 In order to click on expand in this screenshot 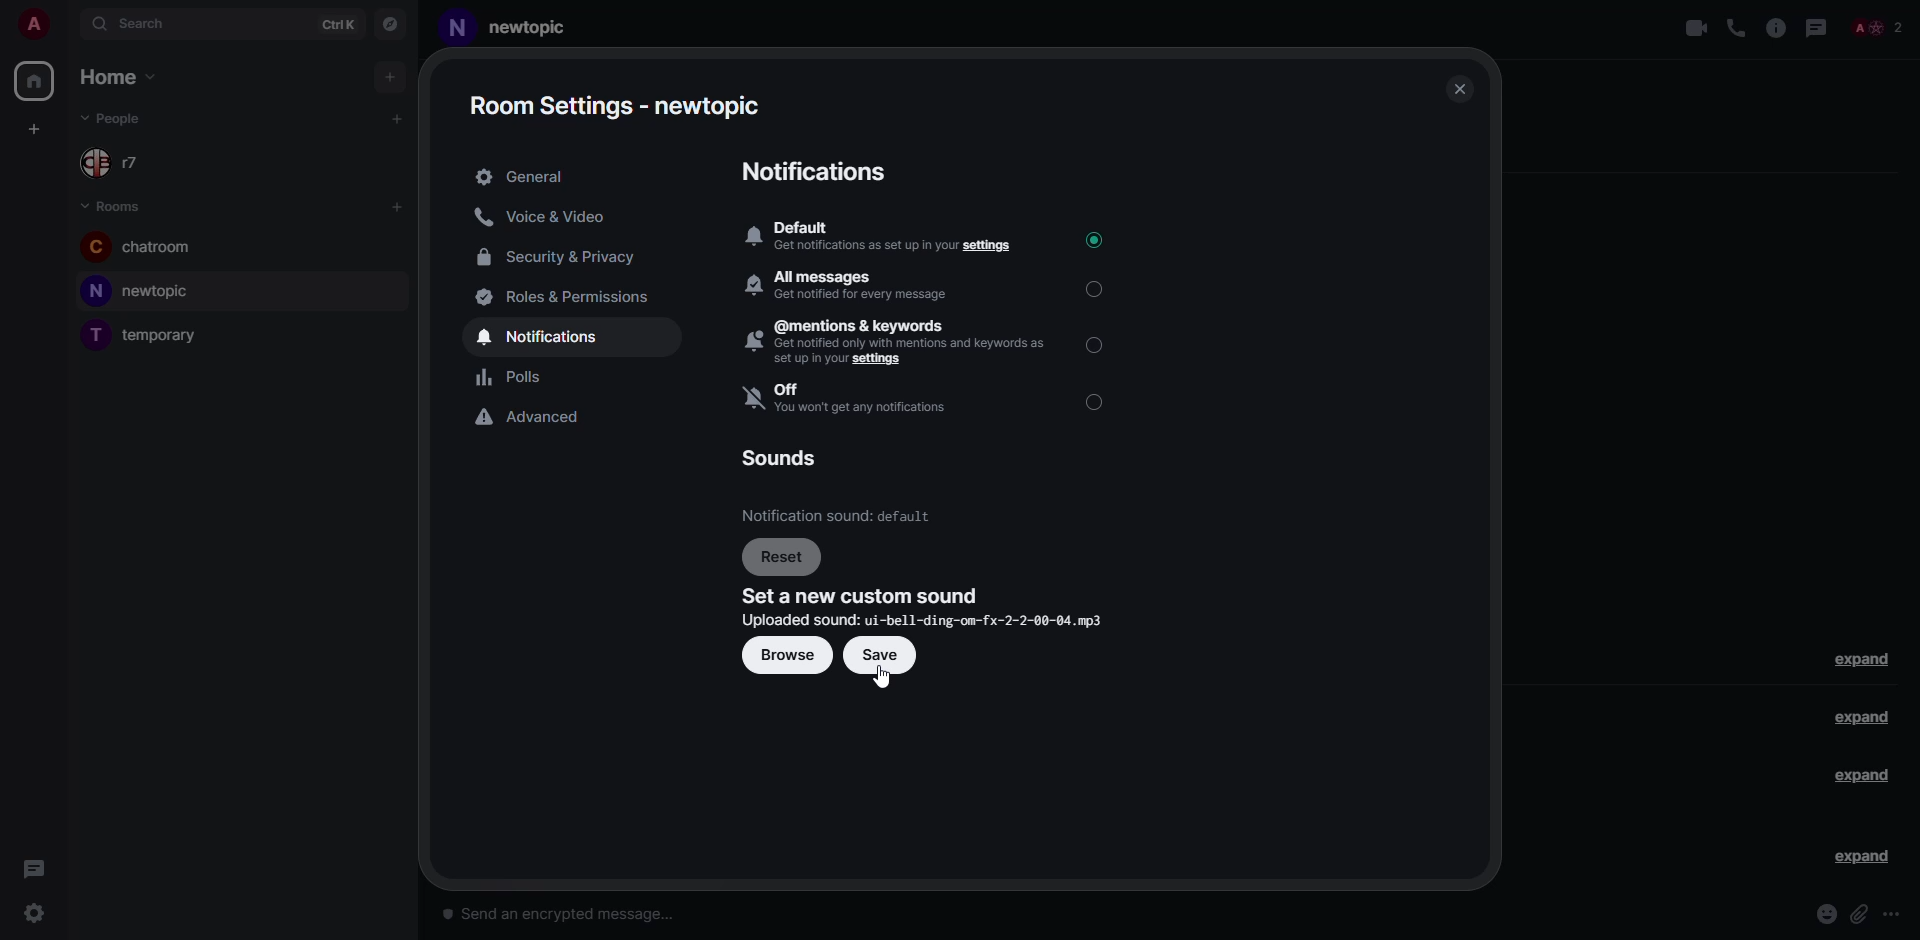, I will do `click(1864, 659)`.